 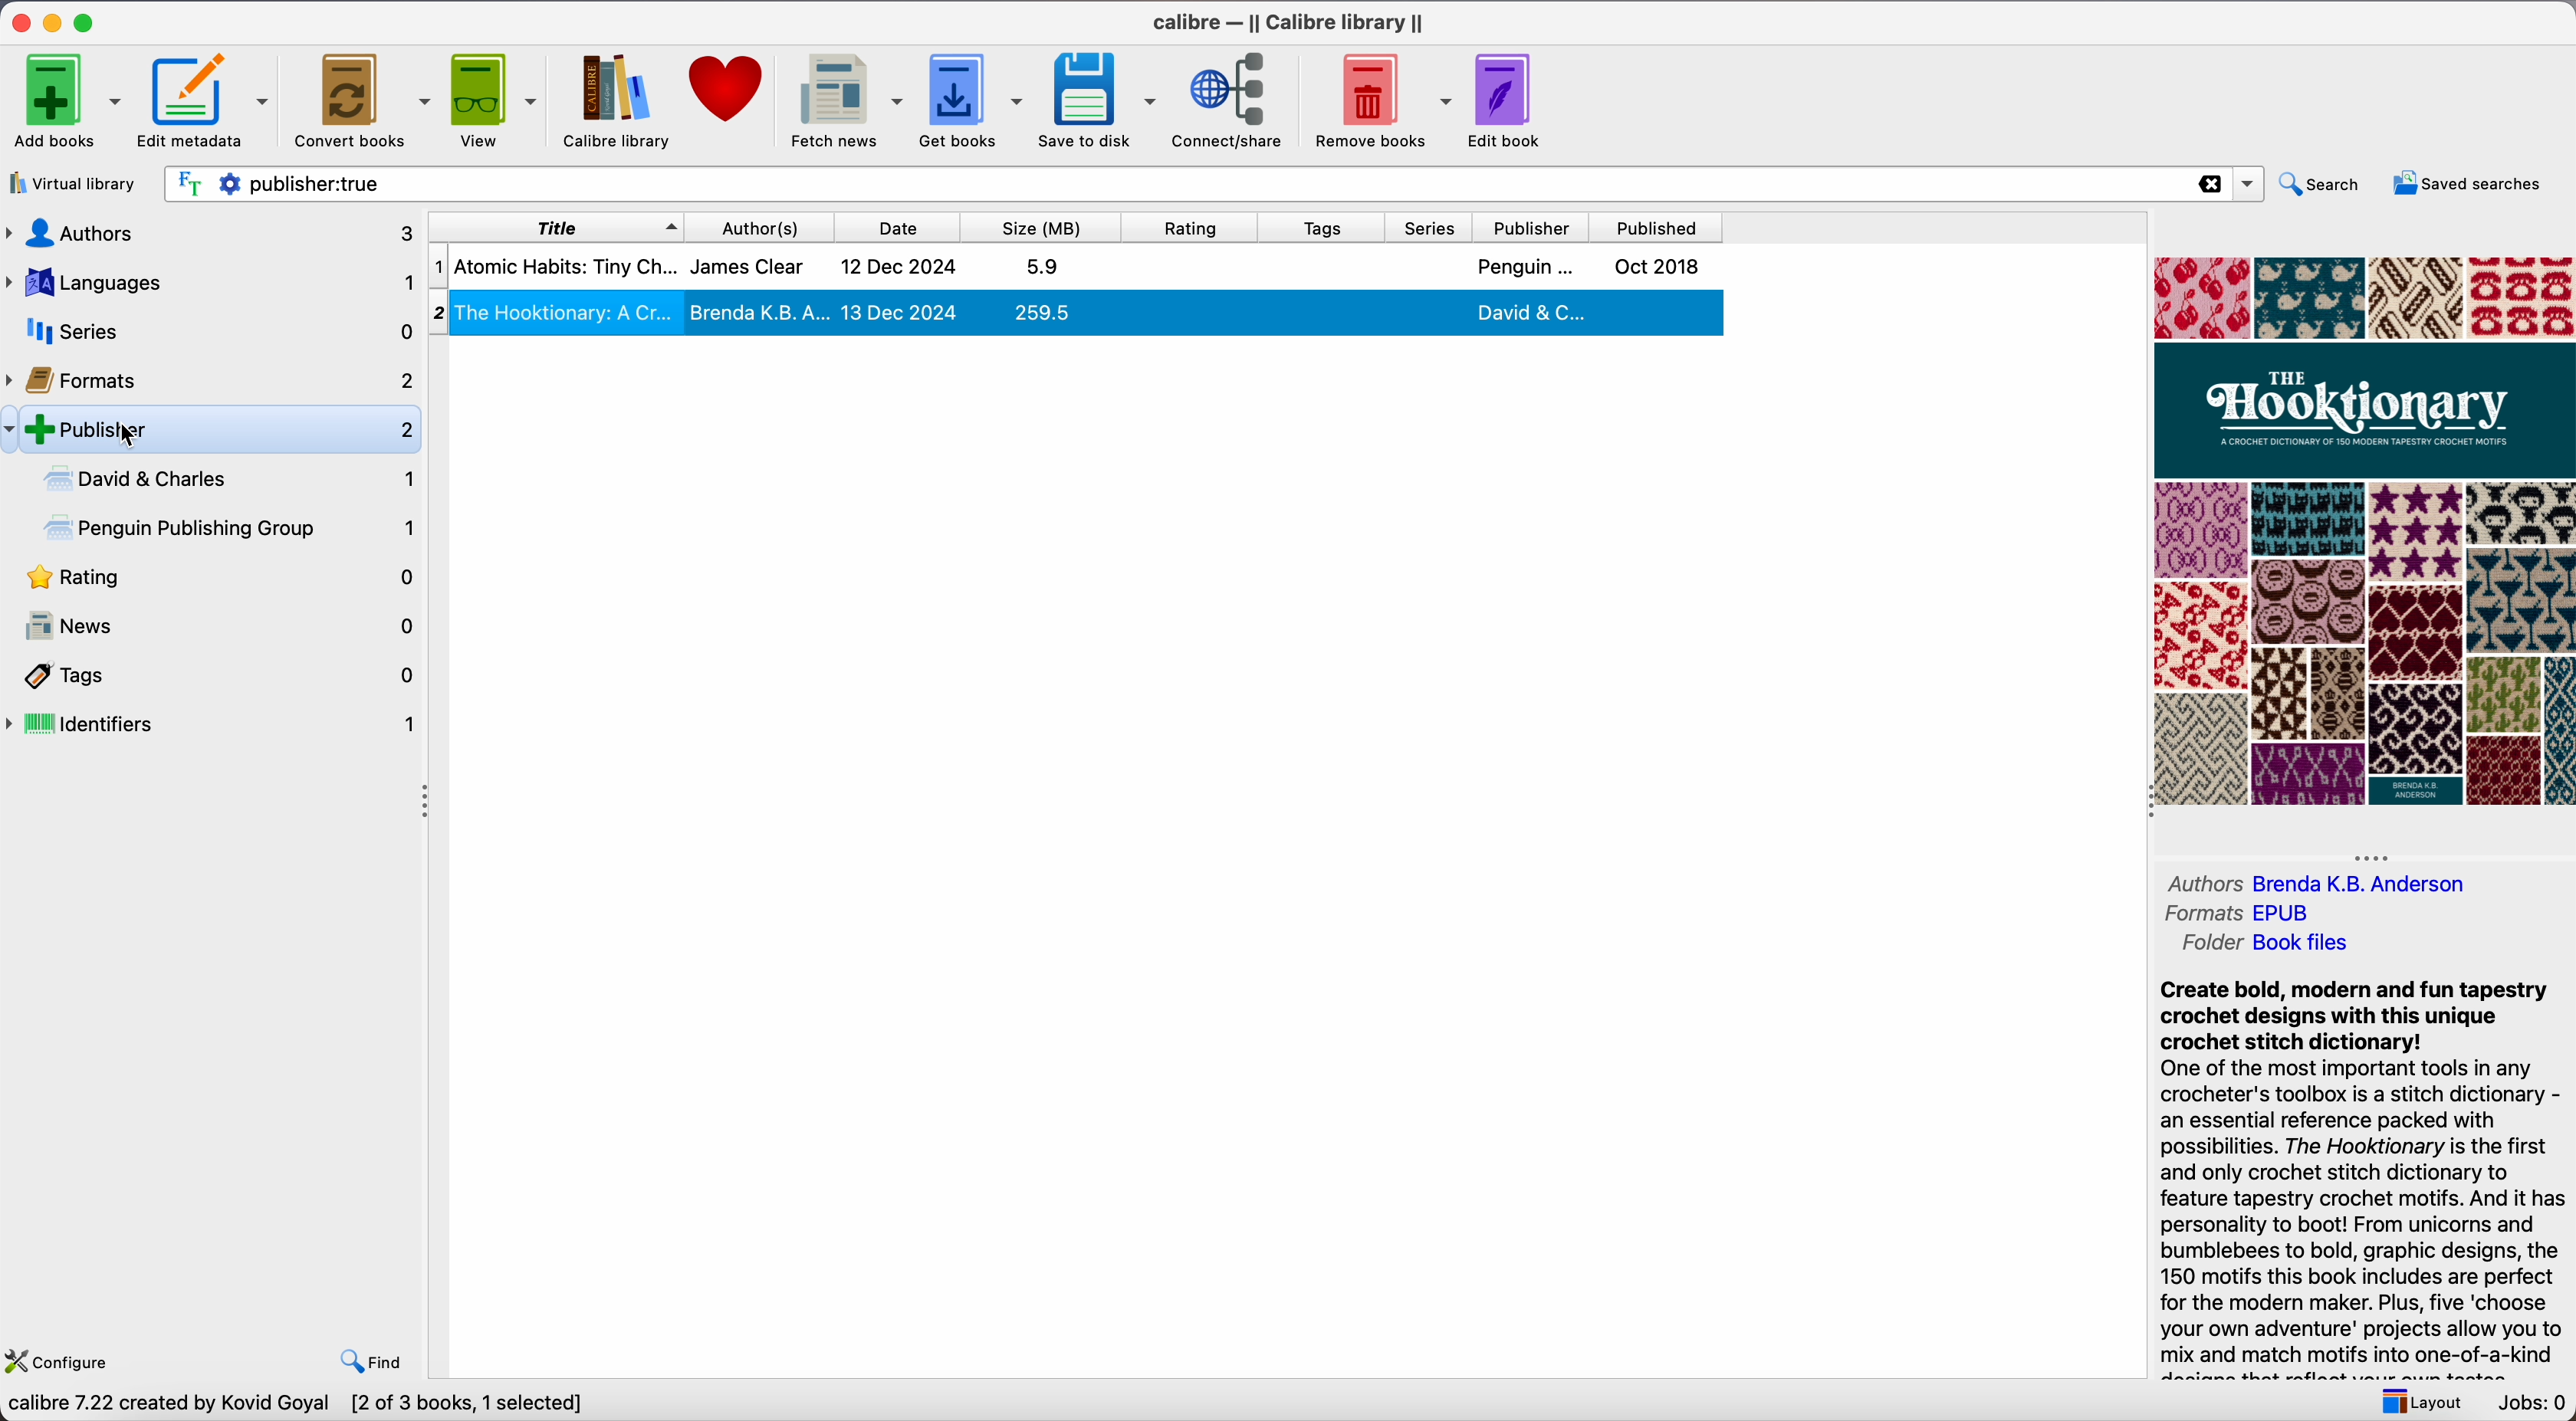 I want to click on saved searches, so click(x=2465, y=182).